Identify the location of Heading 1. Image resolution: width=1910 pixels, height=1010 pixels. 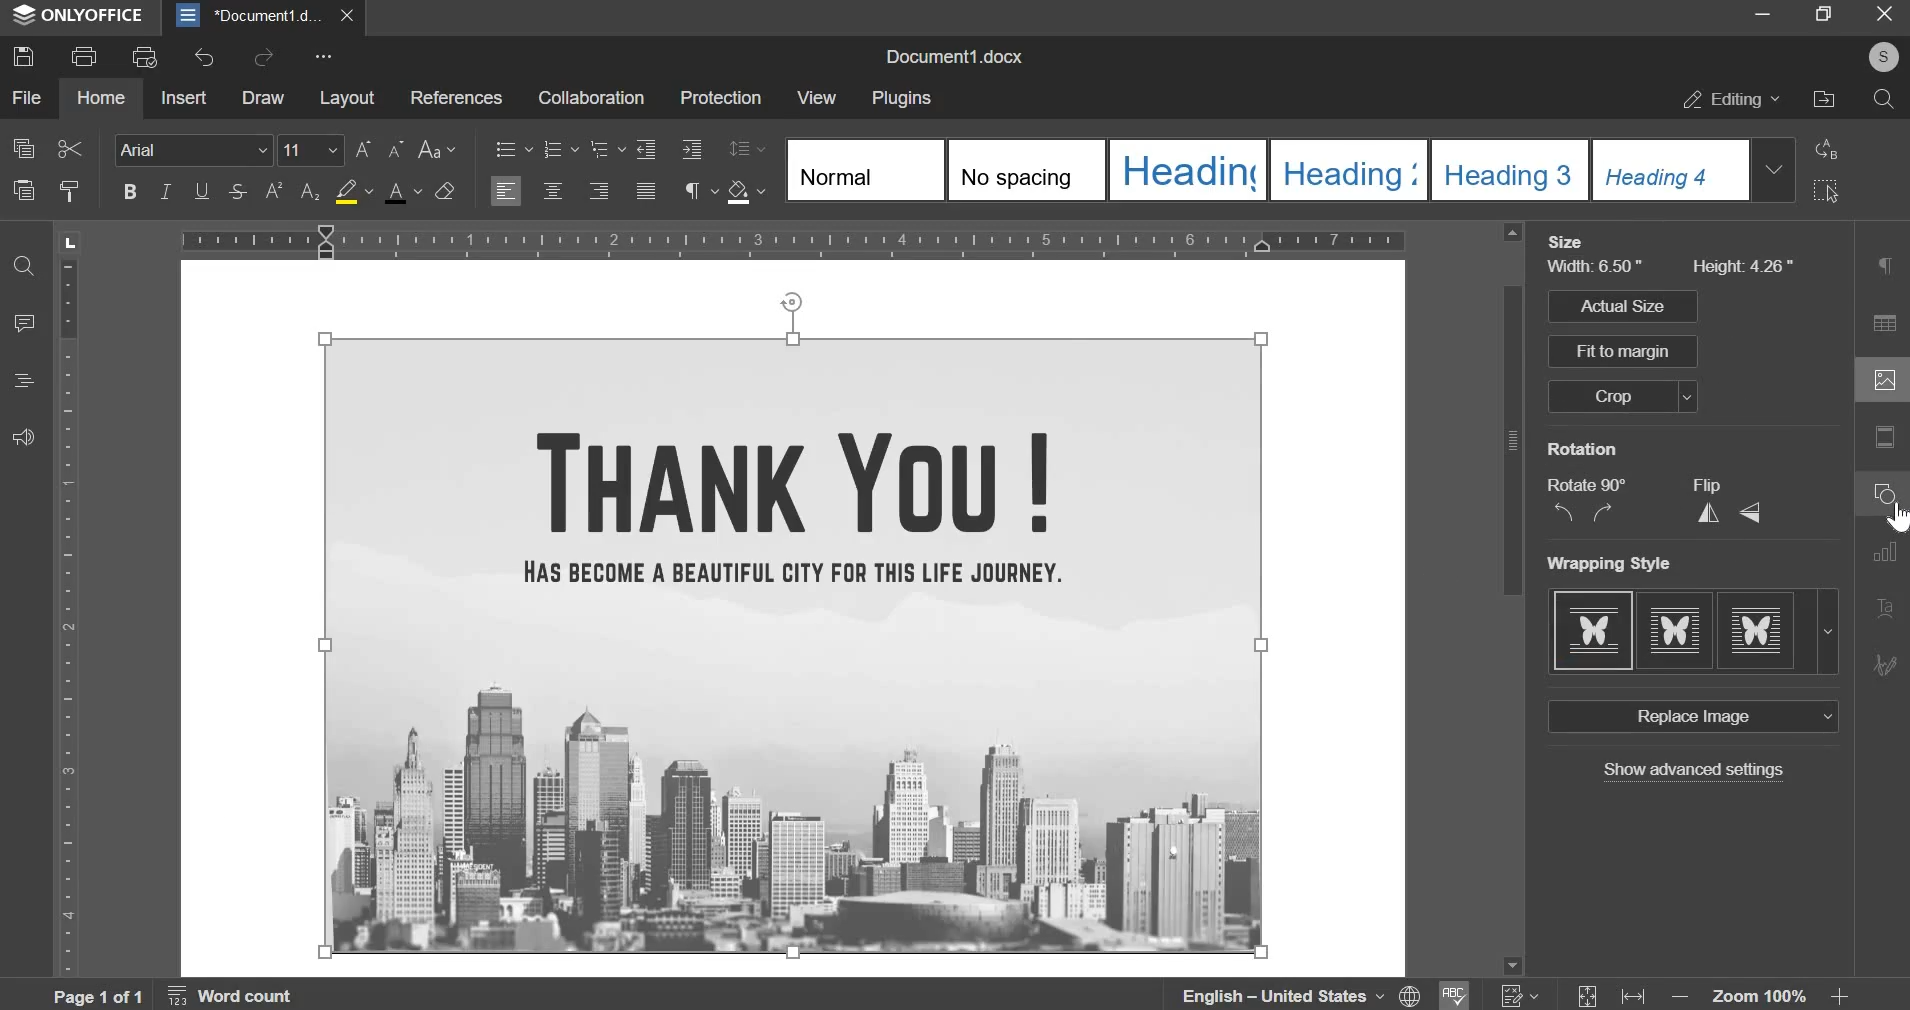
(1186, 170).